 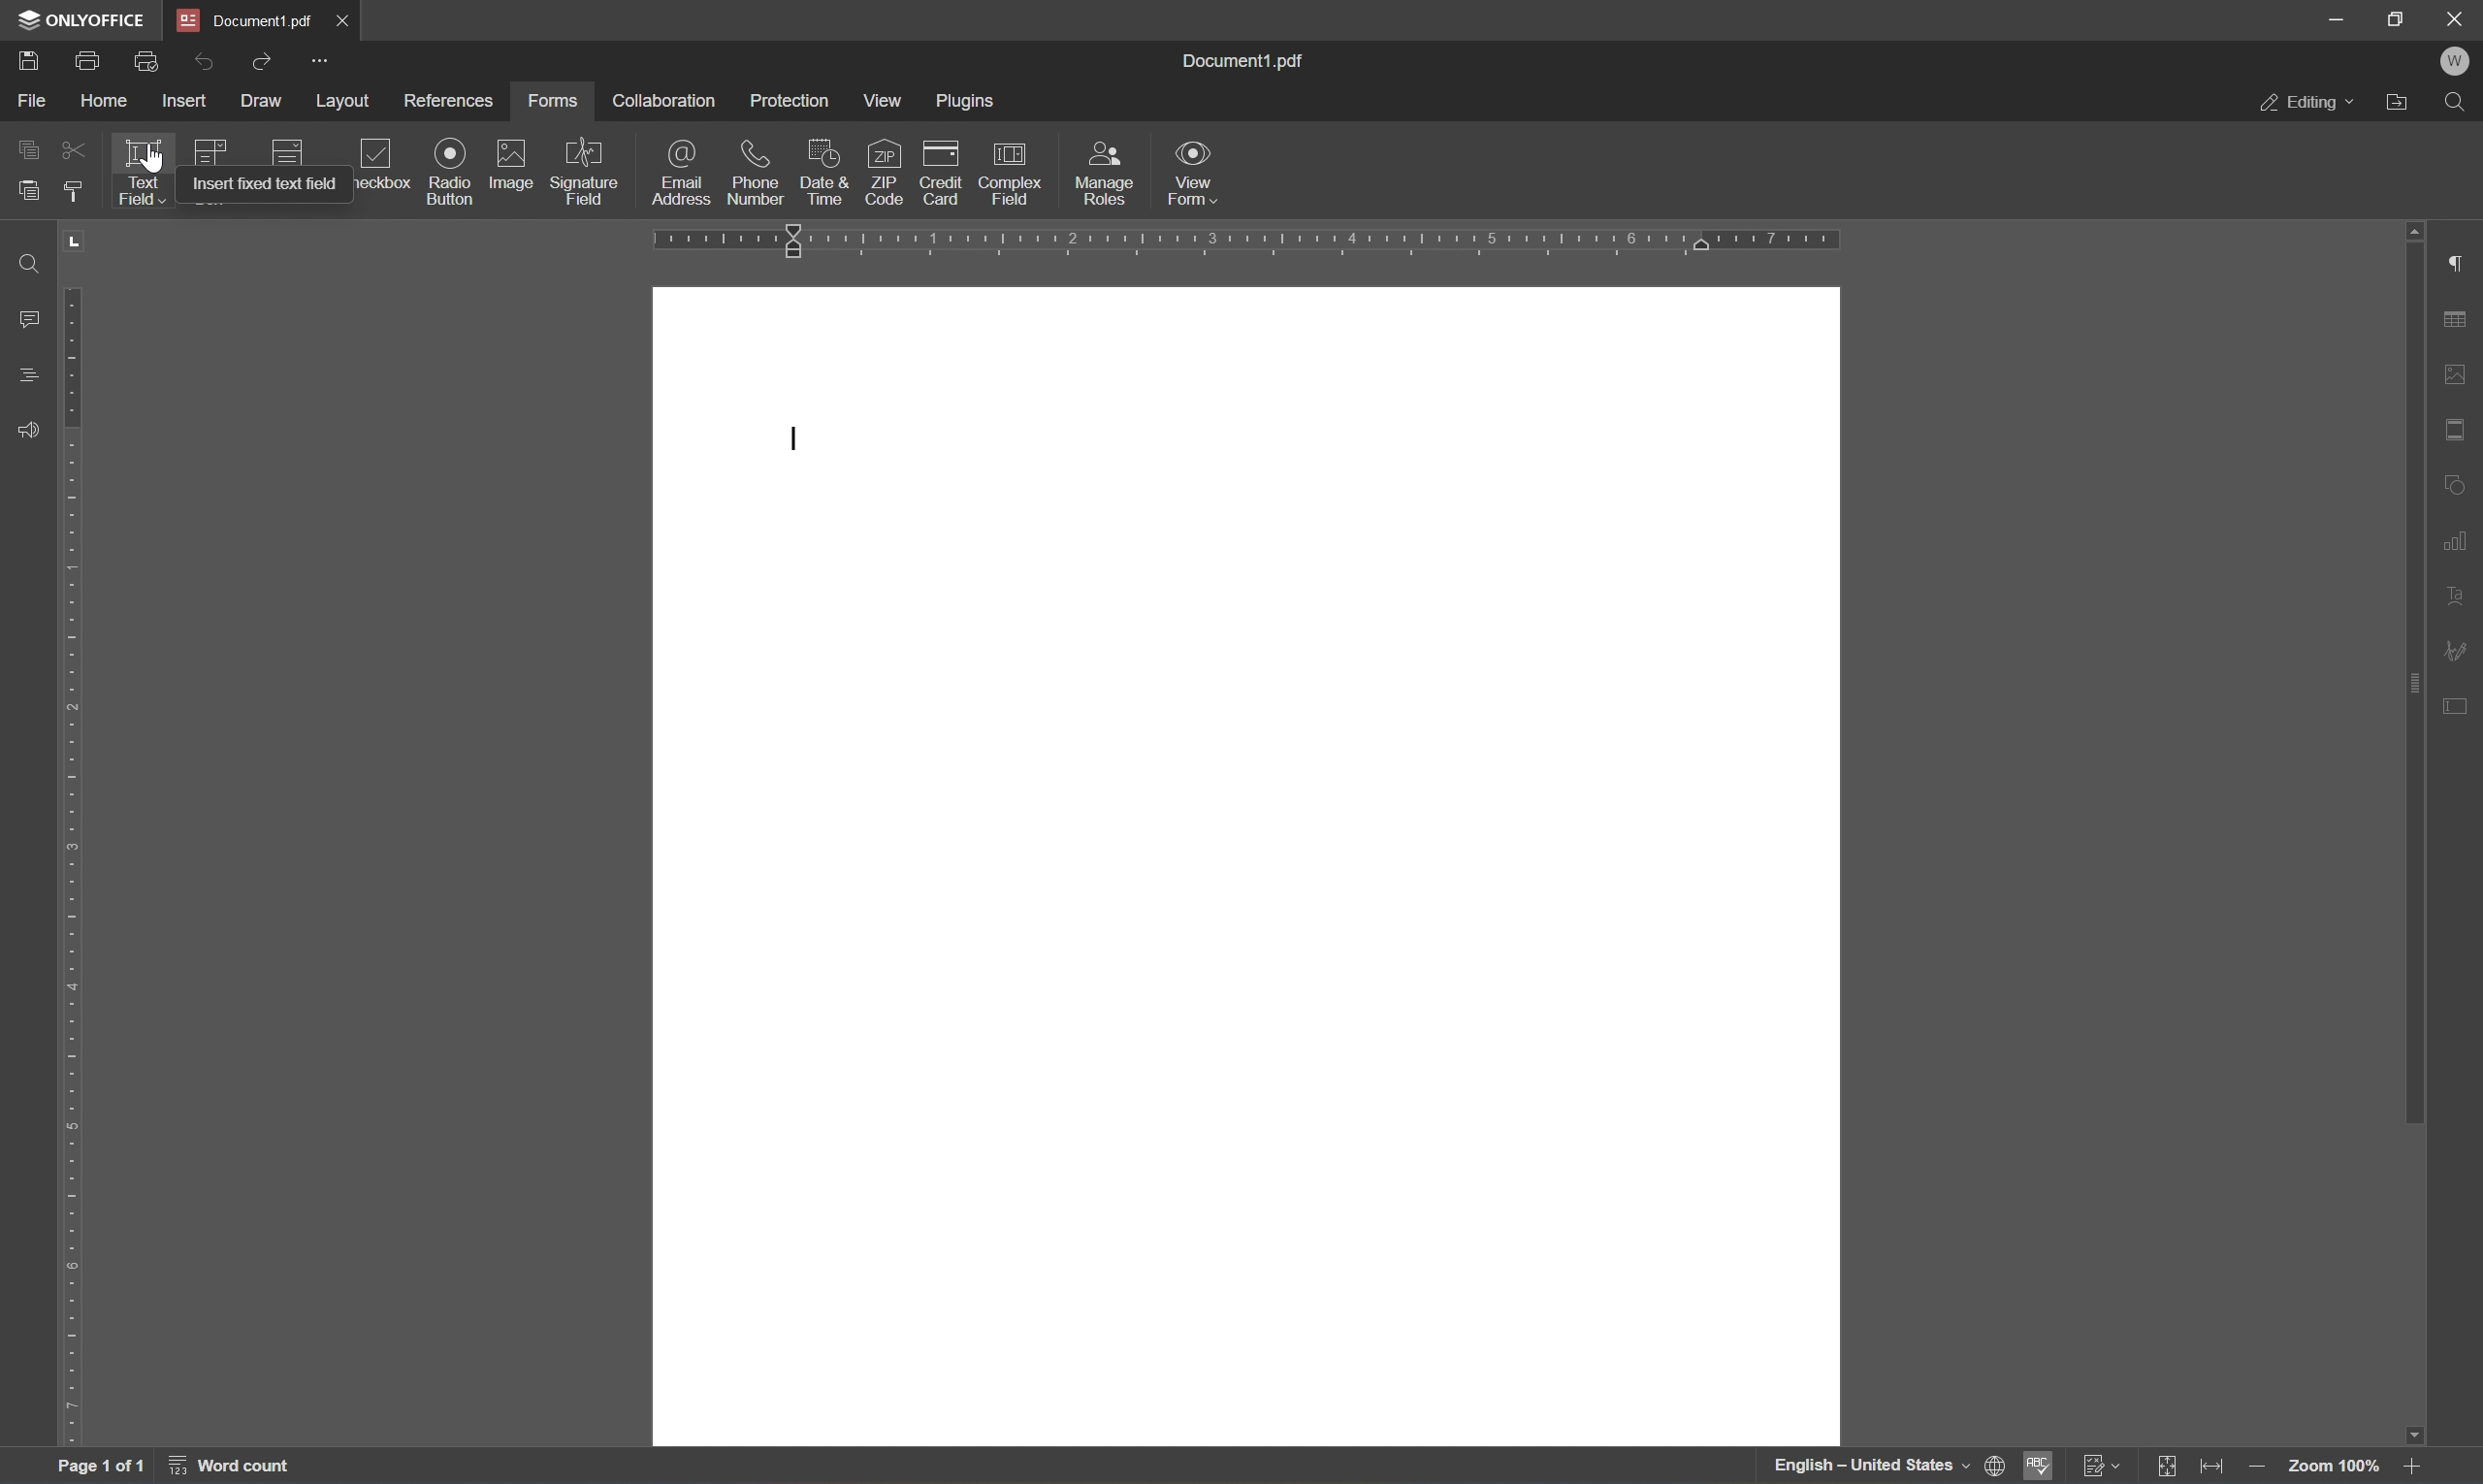 What do you see at coordinates (2255, 1469) in the screenshot?
I see `zoom out` at bounding box center [2255, 1469].